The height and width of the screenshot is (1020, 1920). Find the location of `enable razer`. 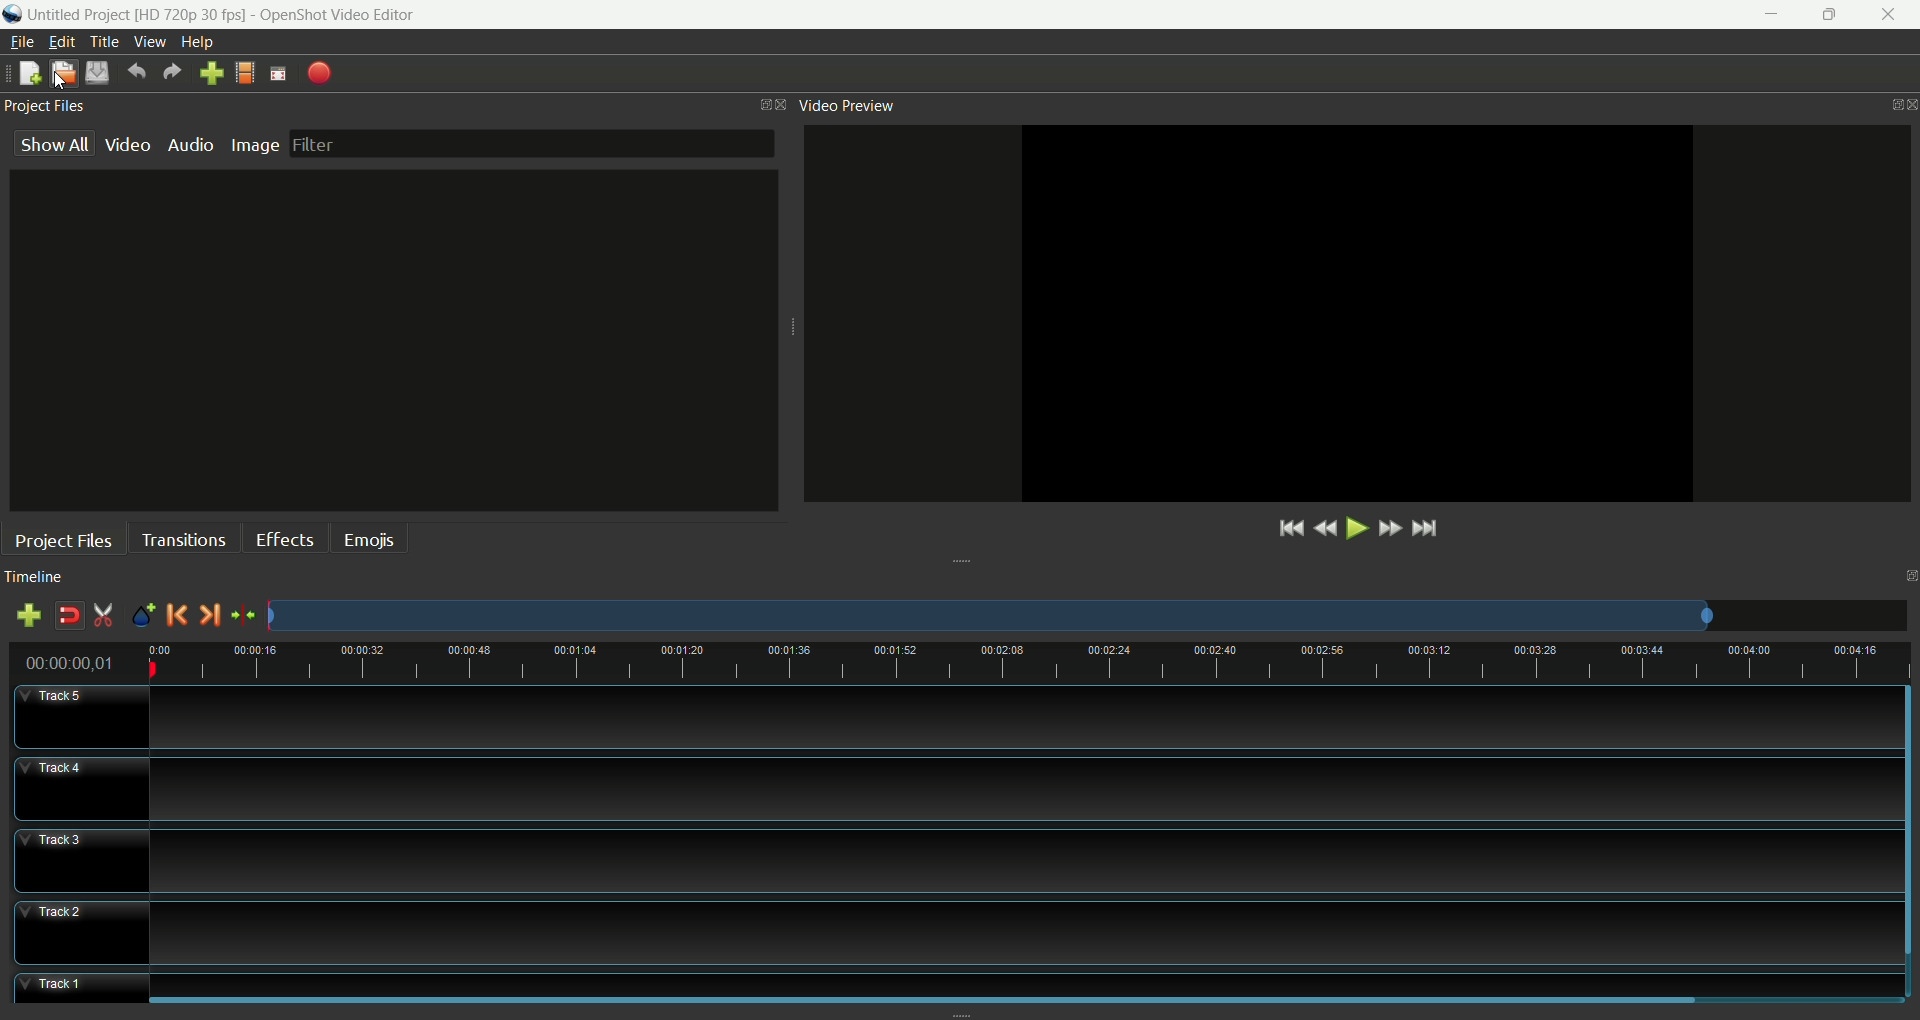

enable razer is located at coordinates (103, 614).